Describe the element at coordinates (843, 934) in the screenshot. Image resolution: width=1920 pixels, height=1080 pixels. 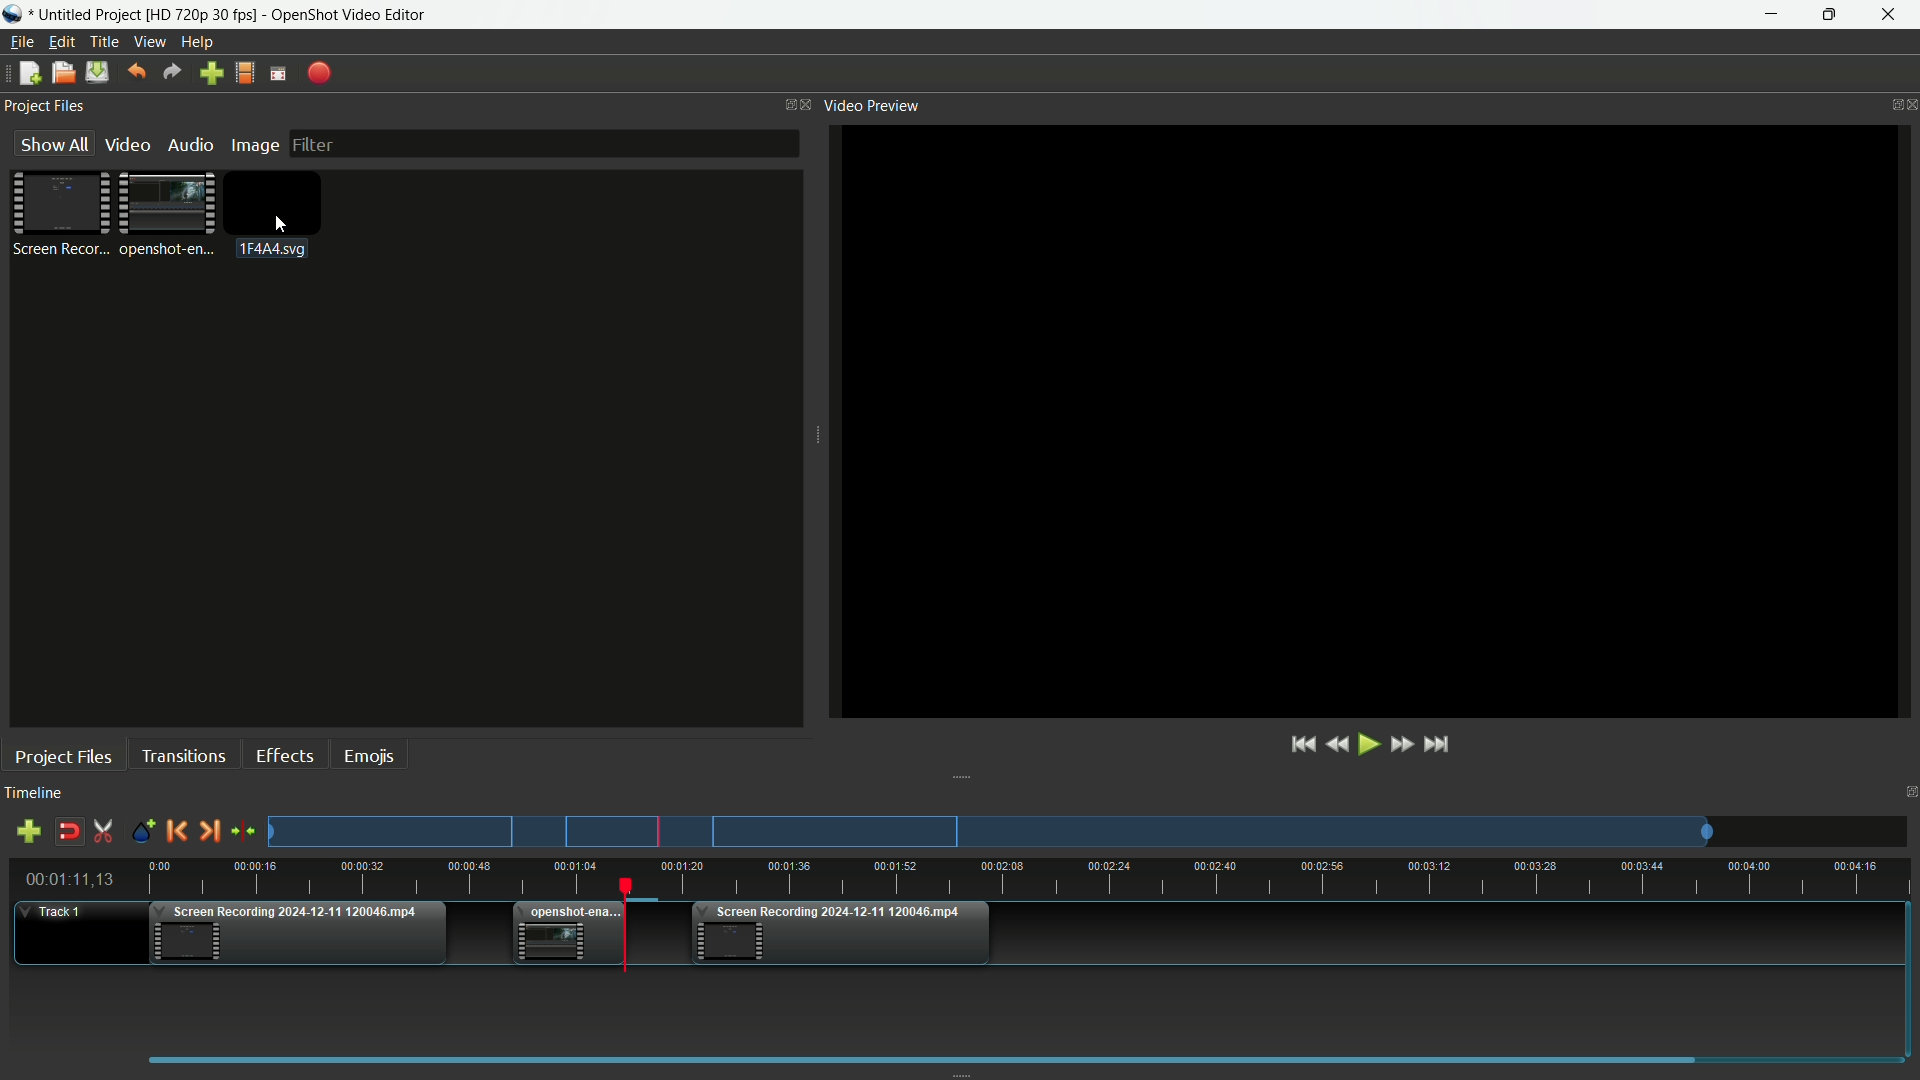
I see `Video three in timeline` at that location.